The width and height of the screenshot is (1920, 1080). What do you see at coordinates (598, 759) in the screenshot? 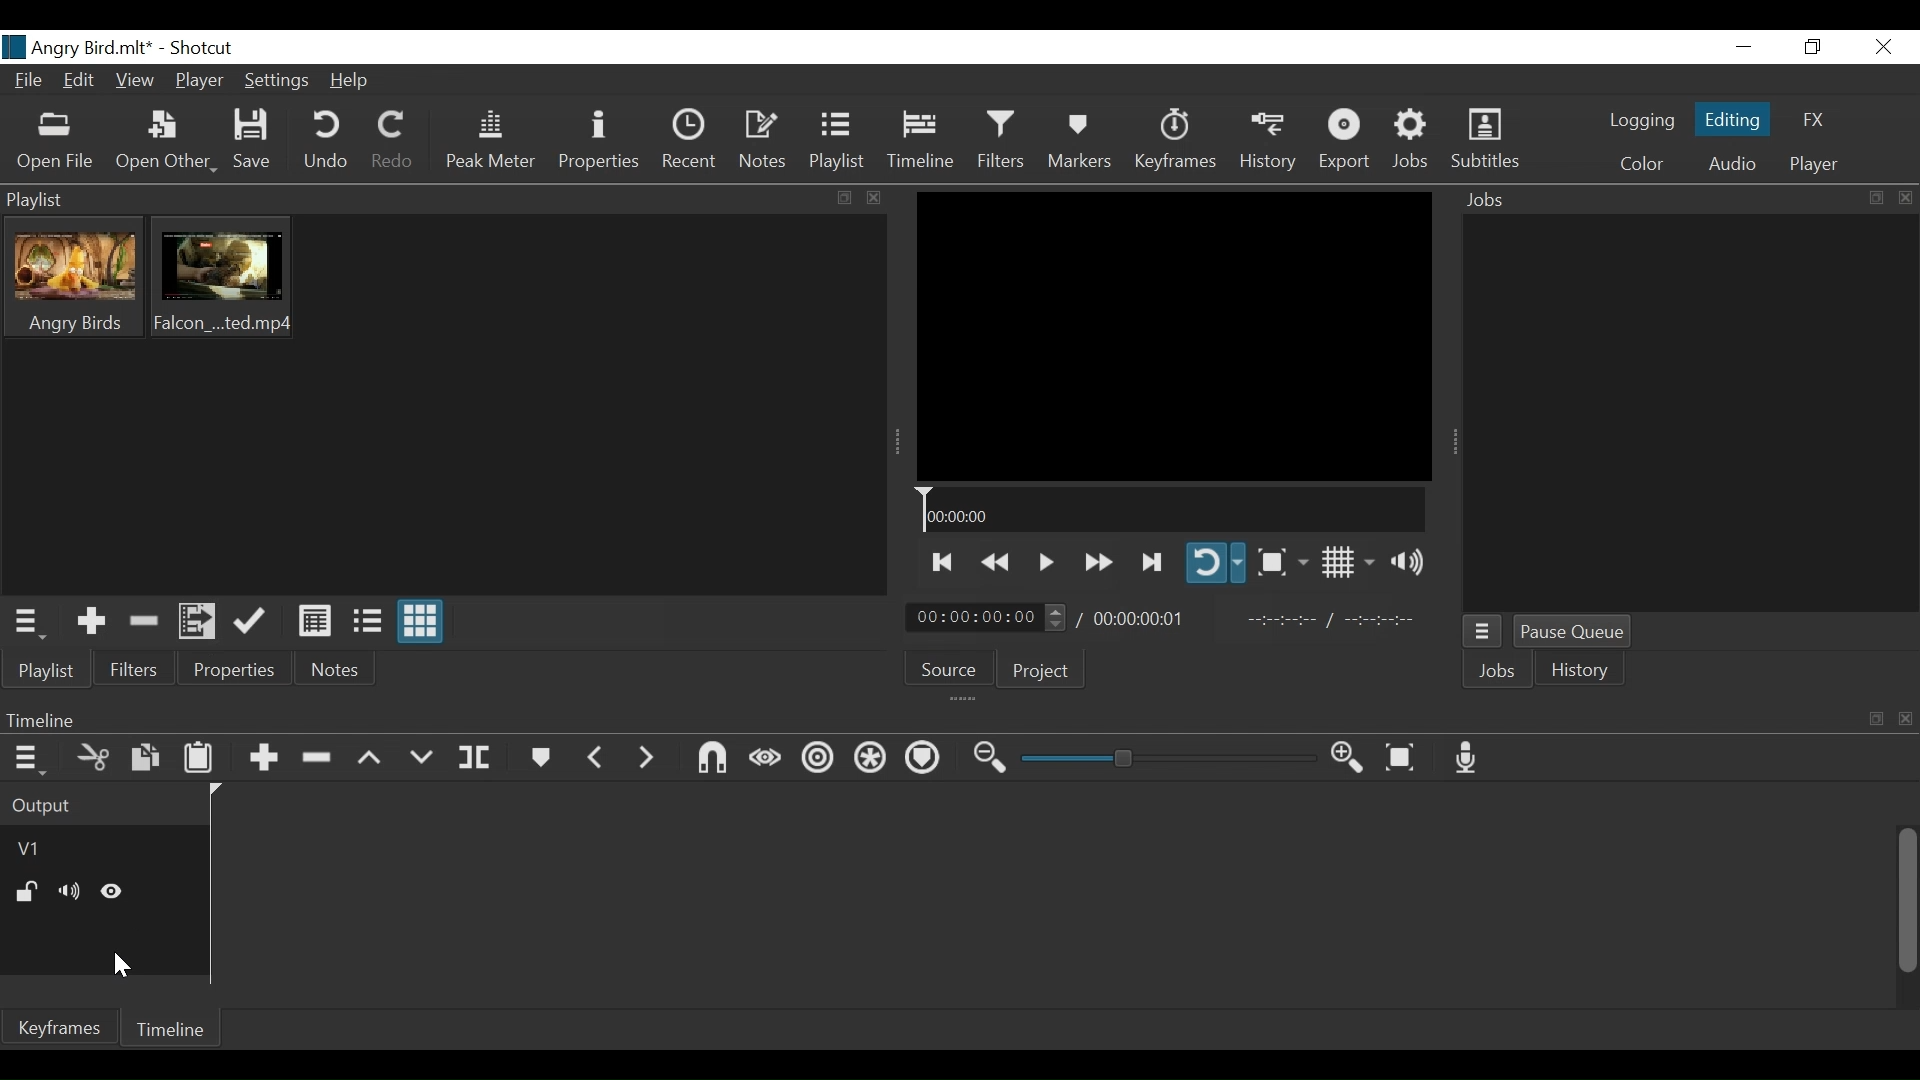
I see `Previous marker` at bounding box center [598, 759].